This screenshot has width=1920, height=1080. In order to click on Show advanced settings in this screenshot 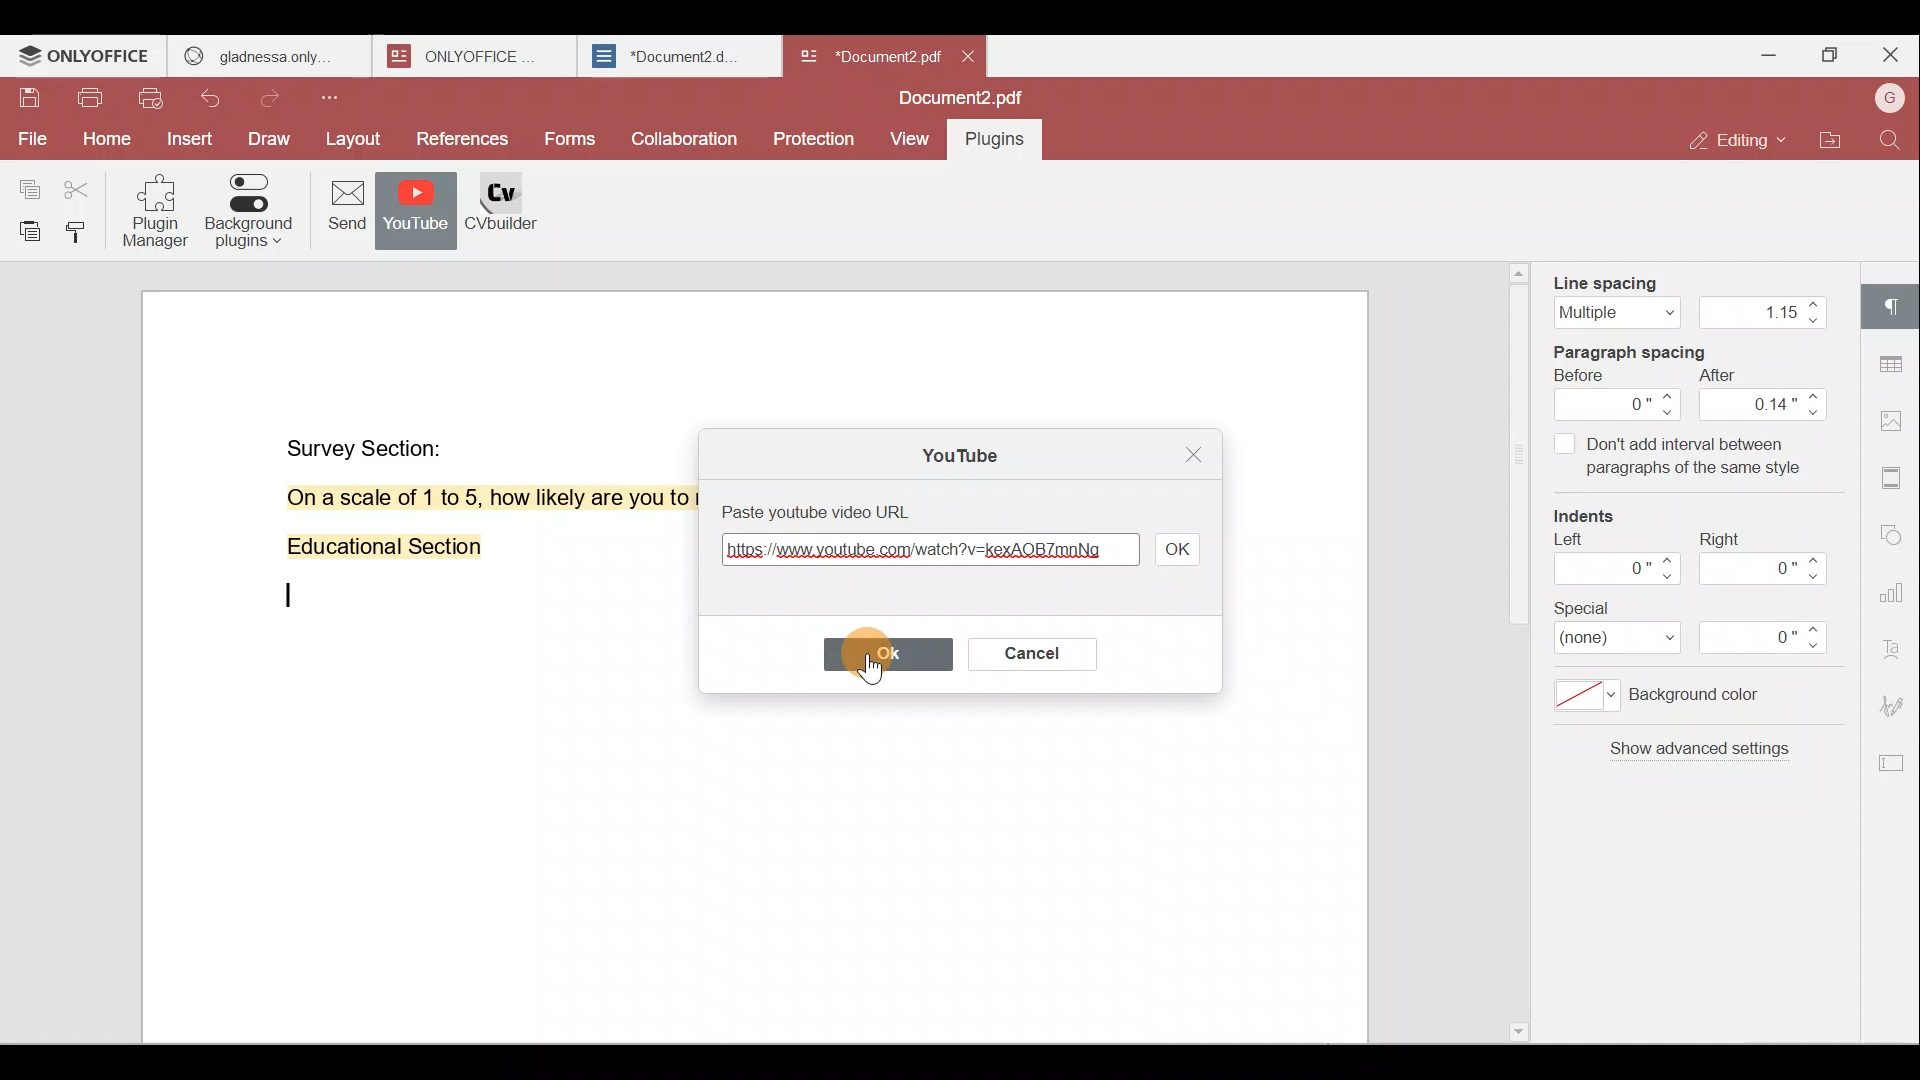, I will do `click(1696, 757)`.